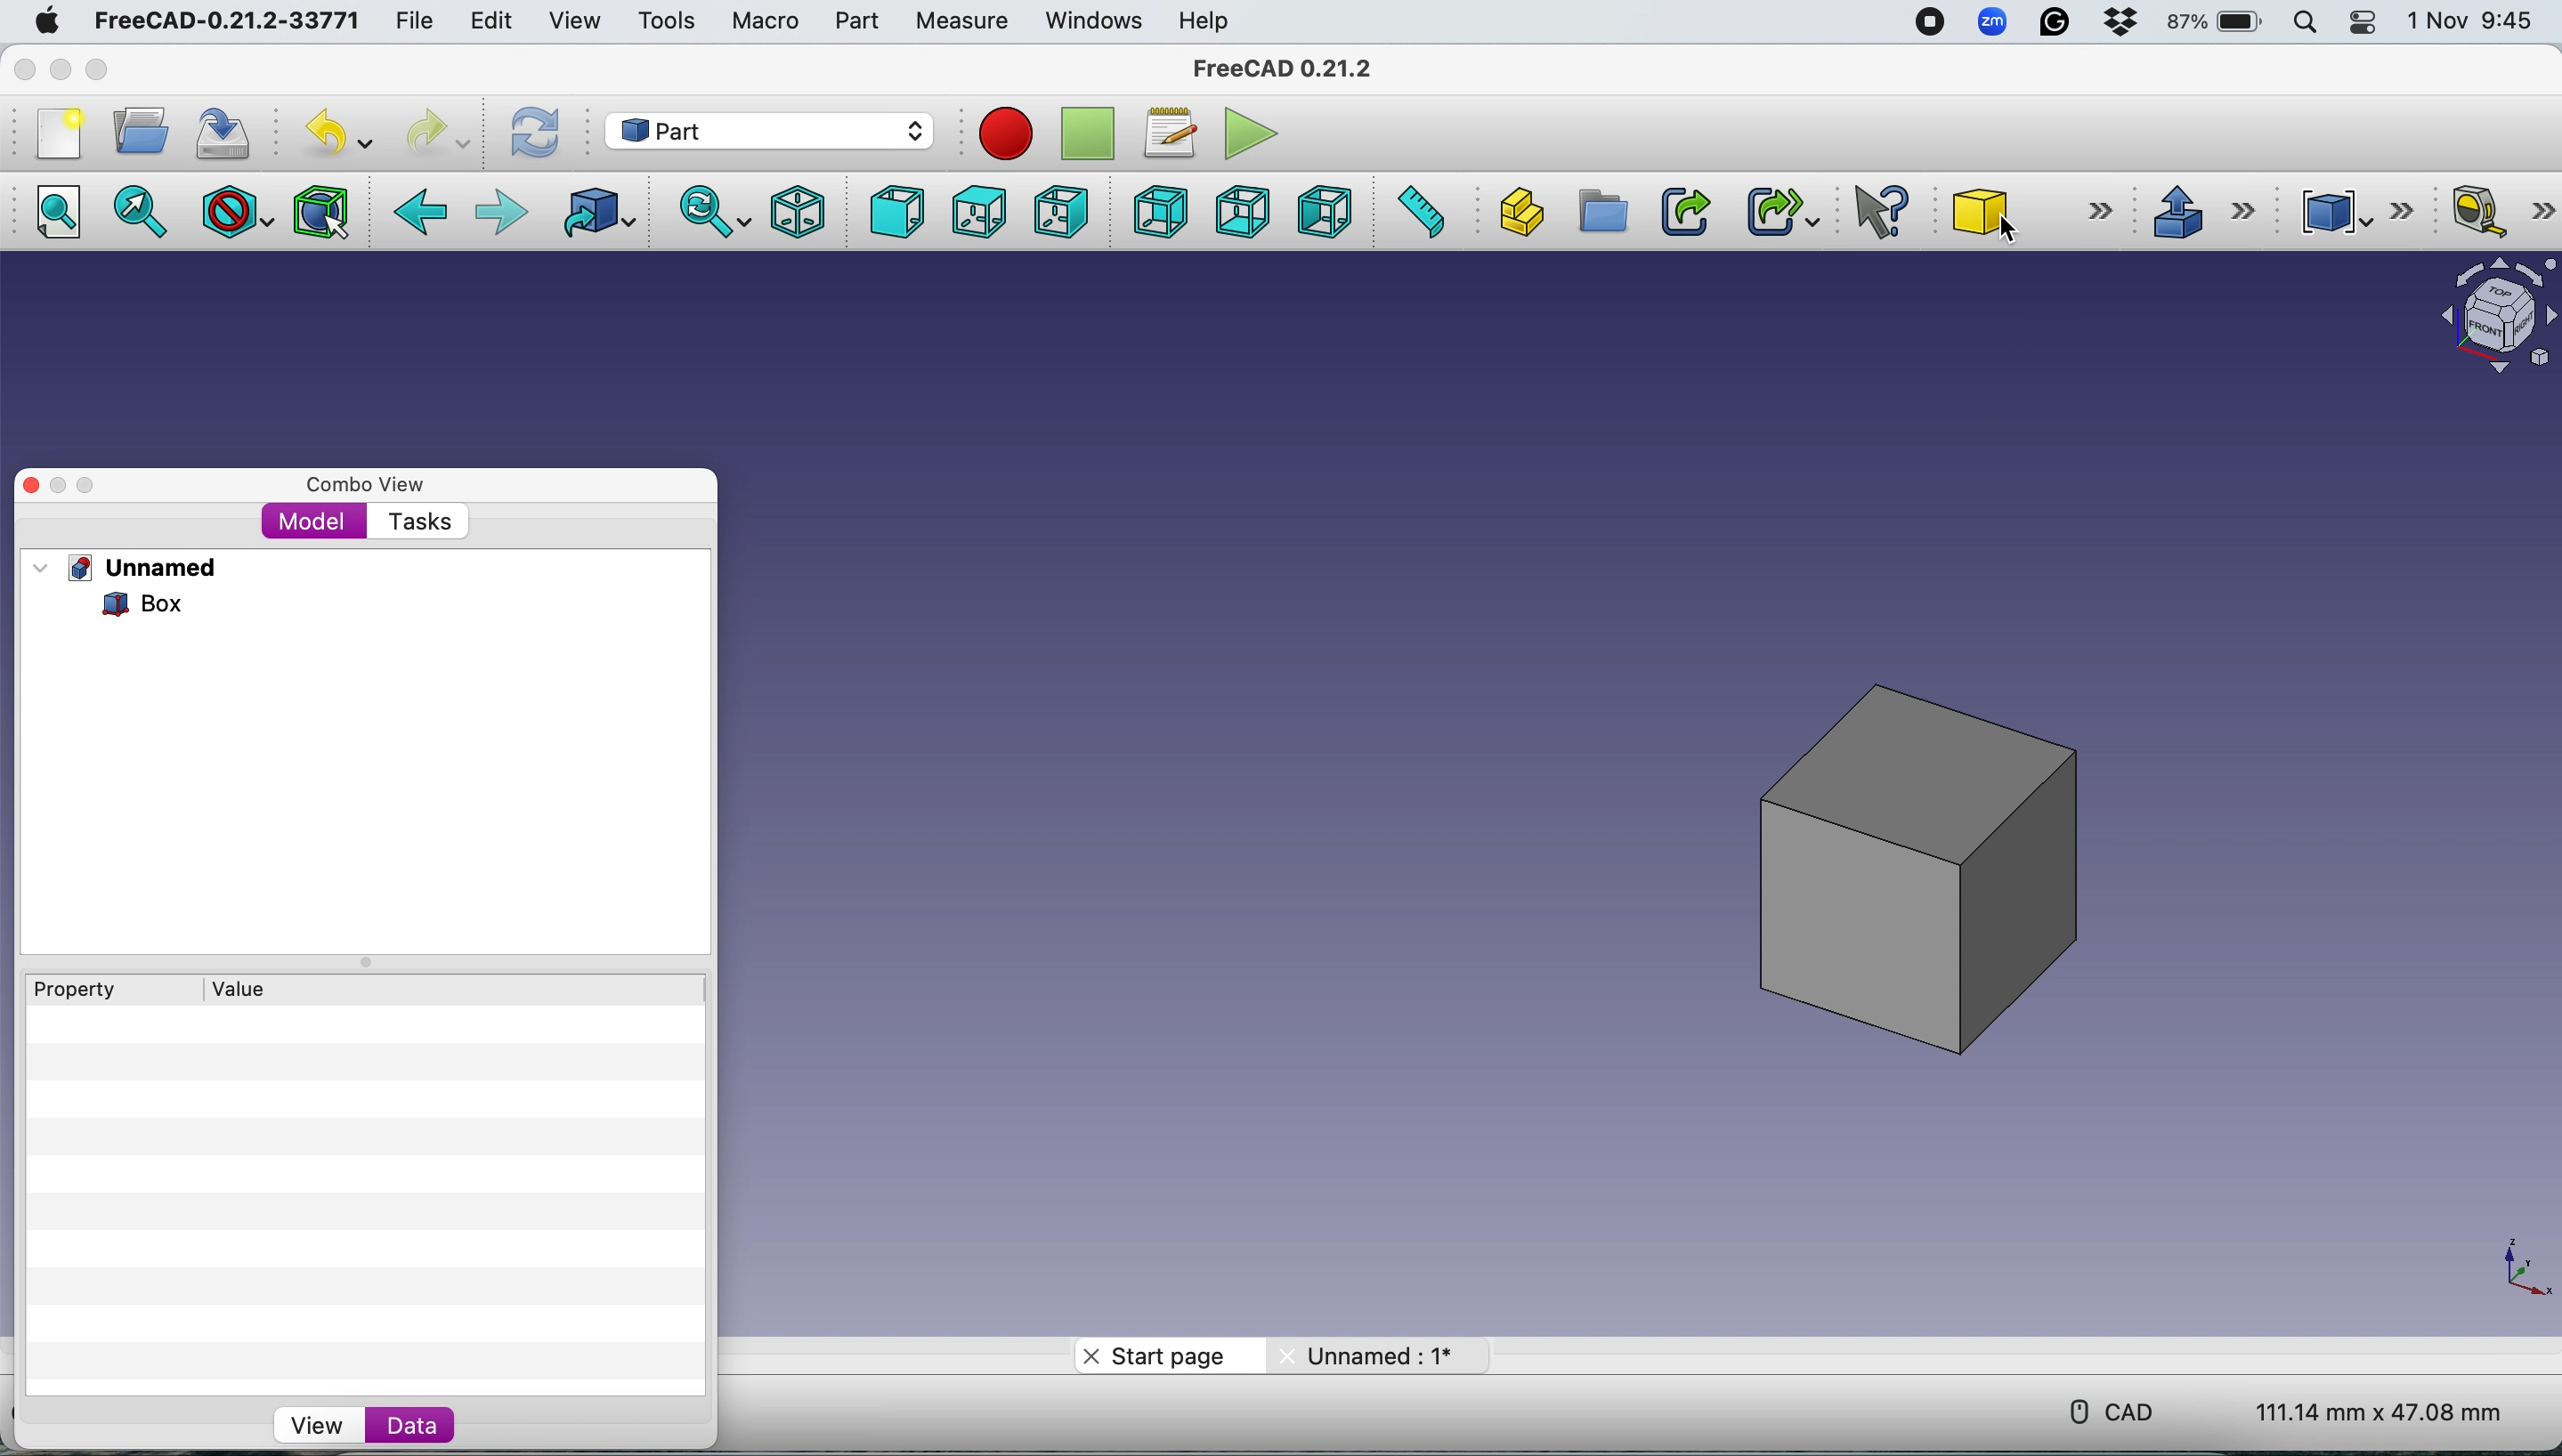 This screenshot has height=1456, width=2562. Describe the element at coordinates (457, 1427) in the screenshot. I see `Data` at that location.